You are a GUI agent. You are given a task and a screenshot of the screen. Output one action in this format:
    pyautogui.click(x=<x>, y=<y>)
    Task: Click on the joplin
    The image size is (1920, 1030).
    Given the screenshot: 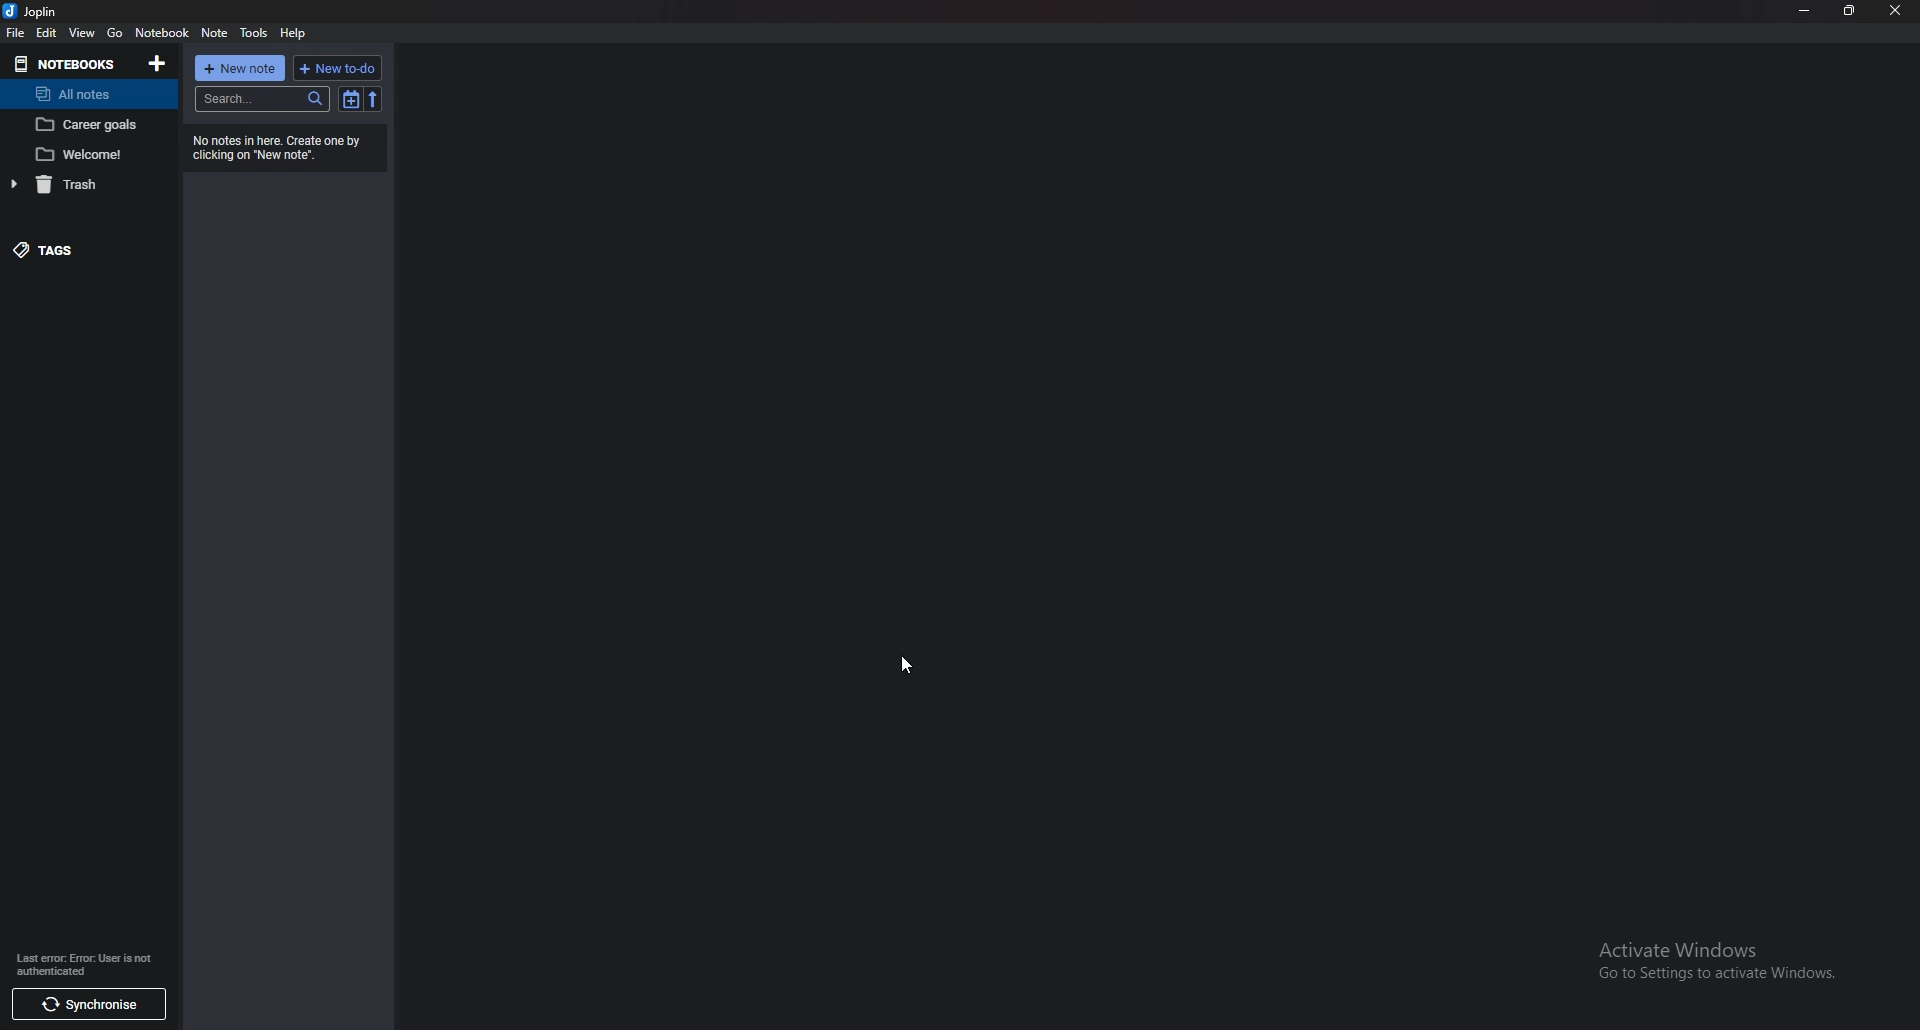 What is the action you would take?
    pyautogui.click(x=36, y=11)
    